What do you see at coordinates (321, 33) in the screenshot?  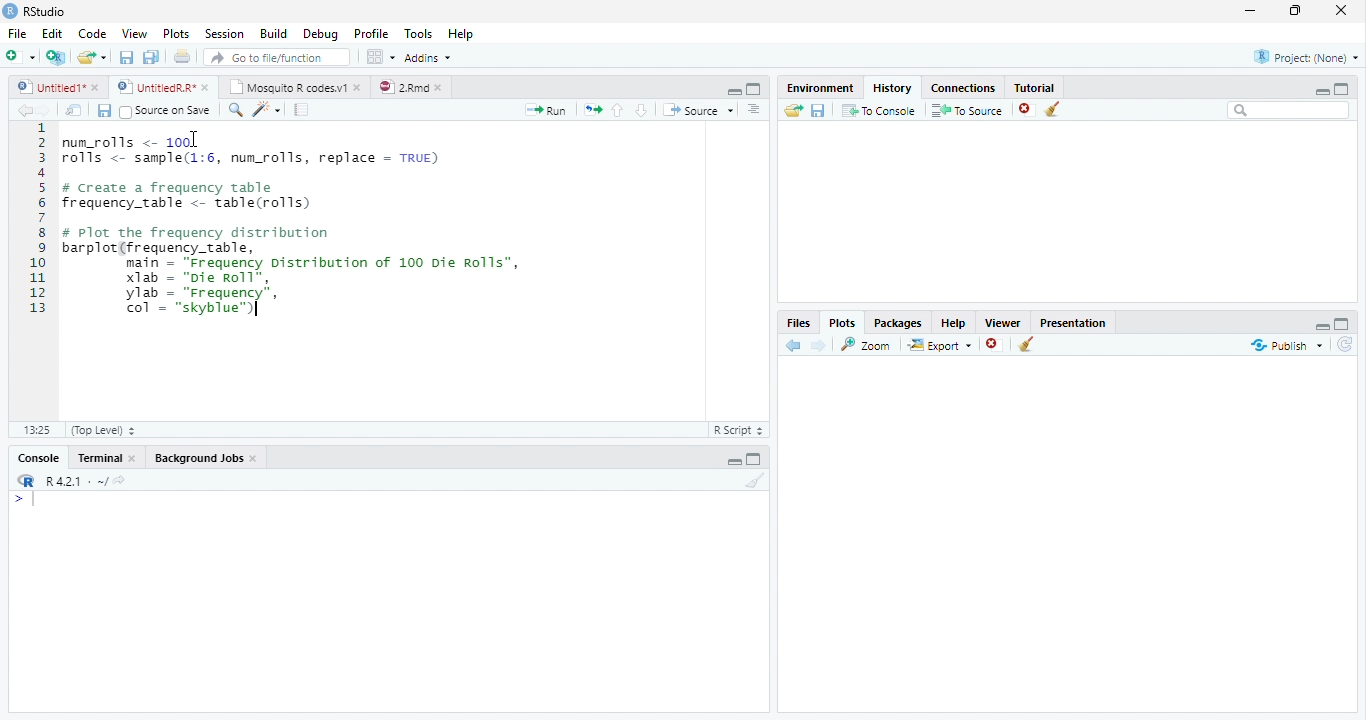 I see `Debug` at bounding box center [321, 33].